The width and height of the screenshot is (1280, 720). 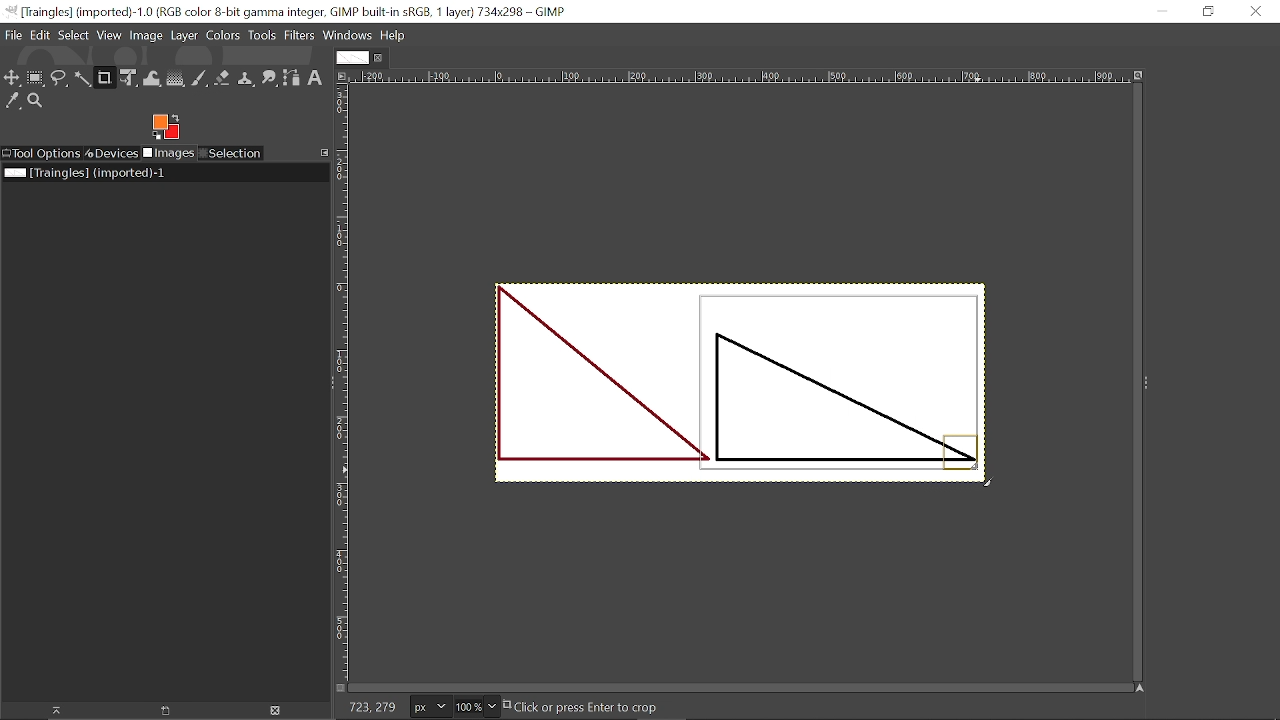 What do you see at coordinates (740, 77) in the screenshot?
I see `Horizontal ruler` at bounding box center [740, 77].